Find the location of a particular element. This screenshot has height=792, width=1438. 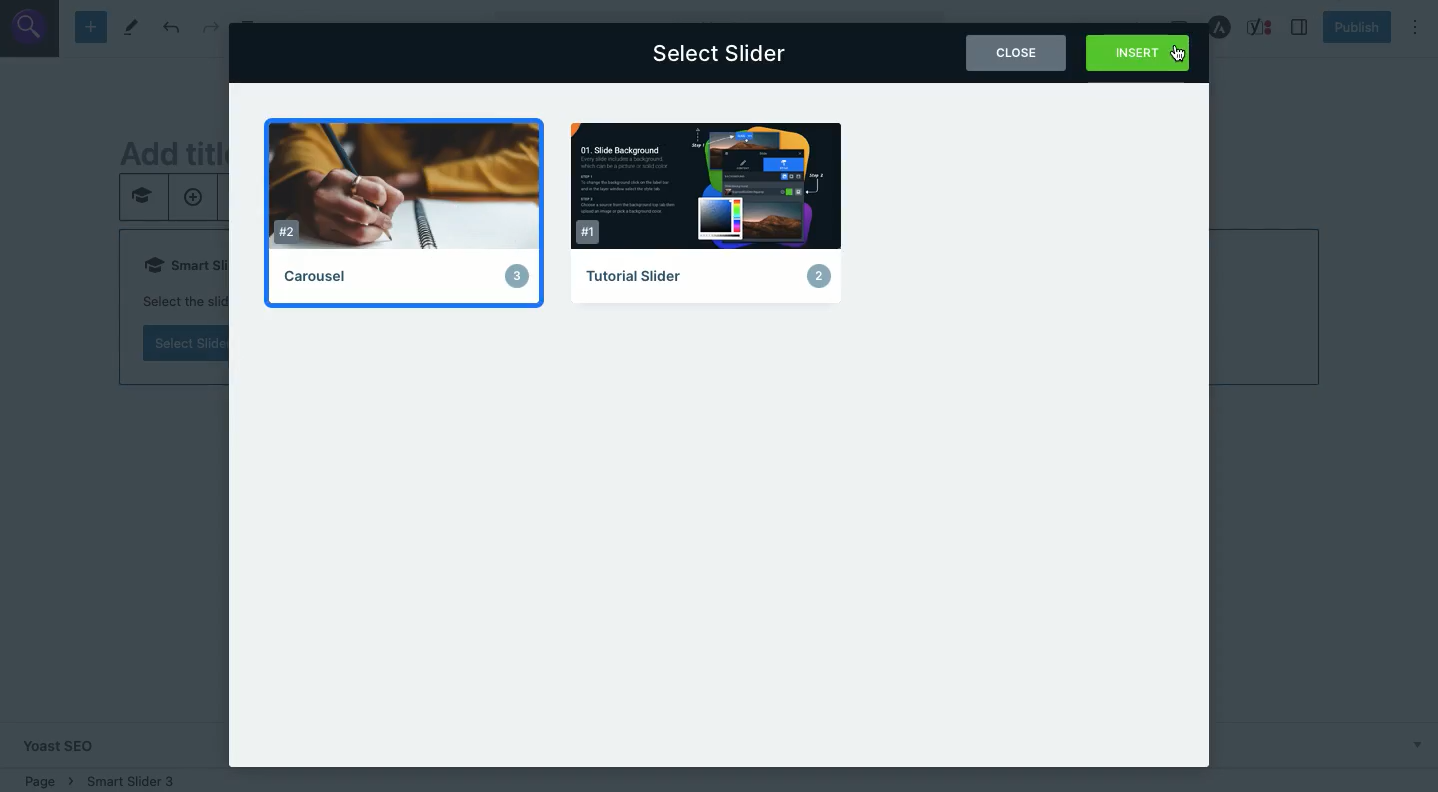

Location is located at coordinates (45, 778).